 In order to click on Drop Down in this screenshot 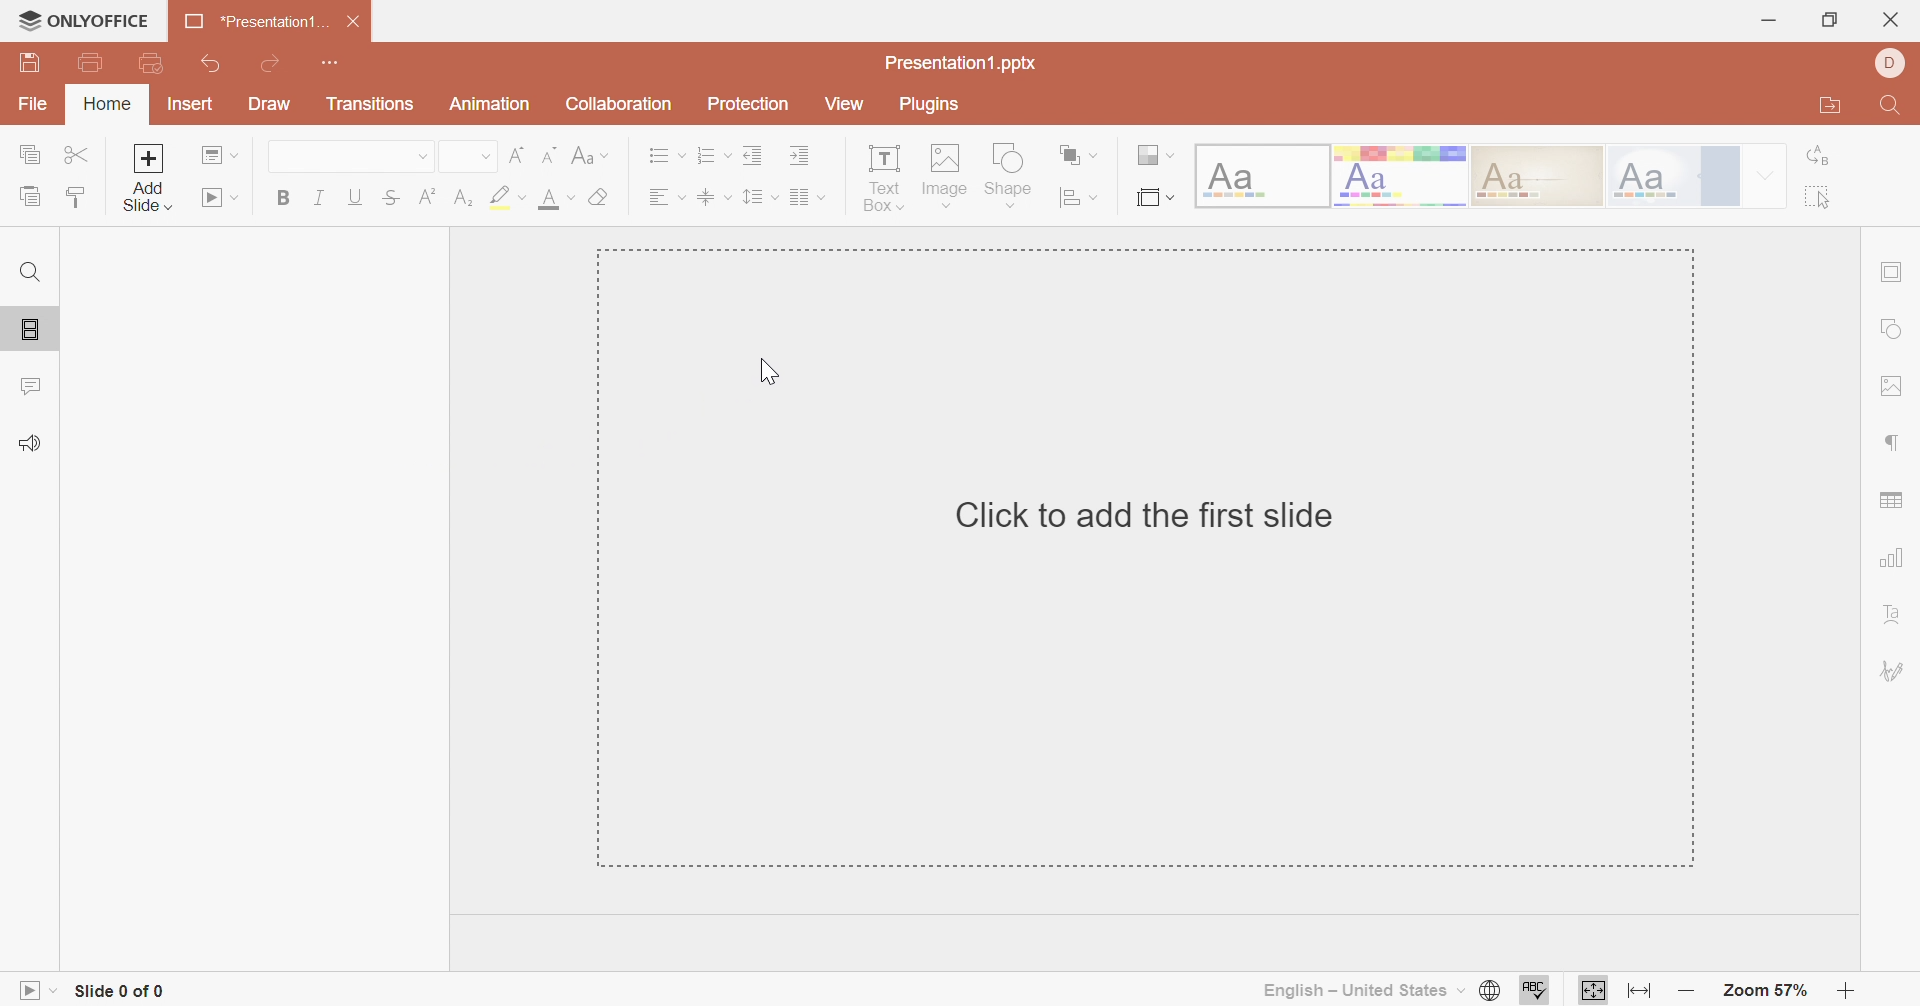, I will do `click(1098, 198)`.